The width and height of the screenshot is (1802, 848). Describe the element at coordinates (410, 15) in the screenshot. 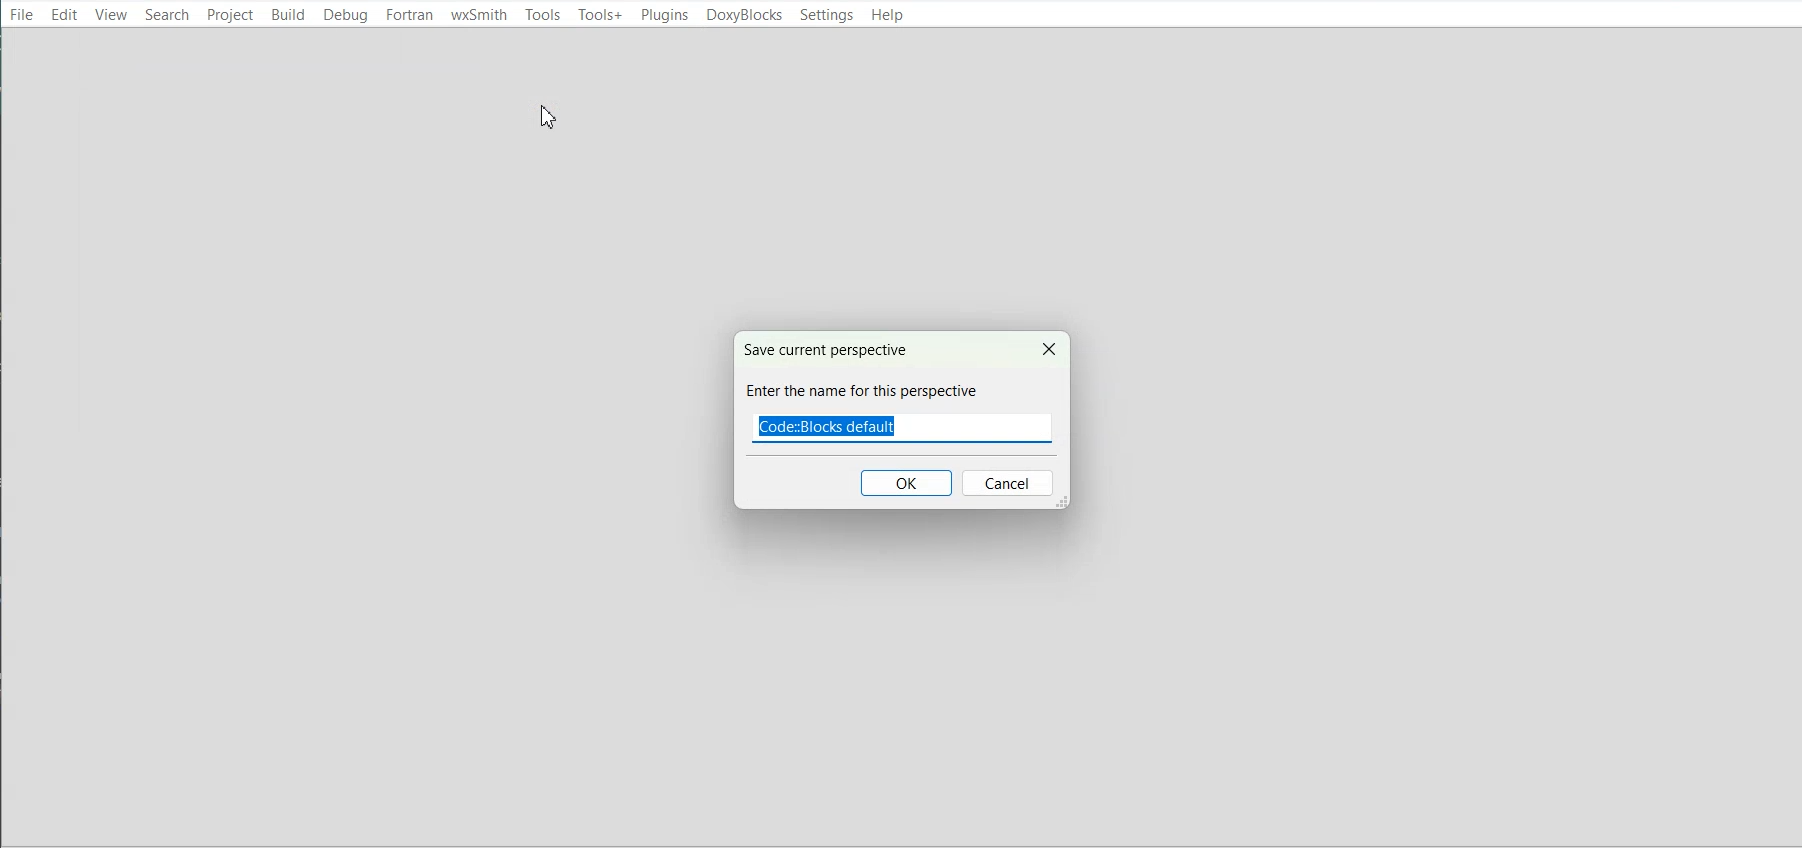

I see `Fortran` at that location.